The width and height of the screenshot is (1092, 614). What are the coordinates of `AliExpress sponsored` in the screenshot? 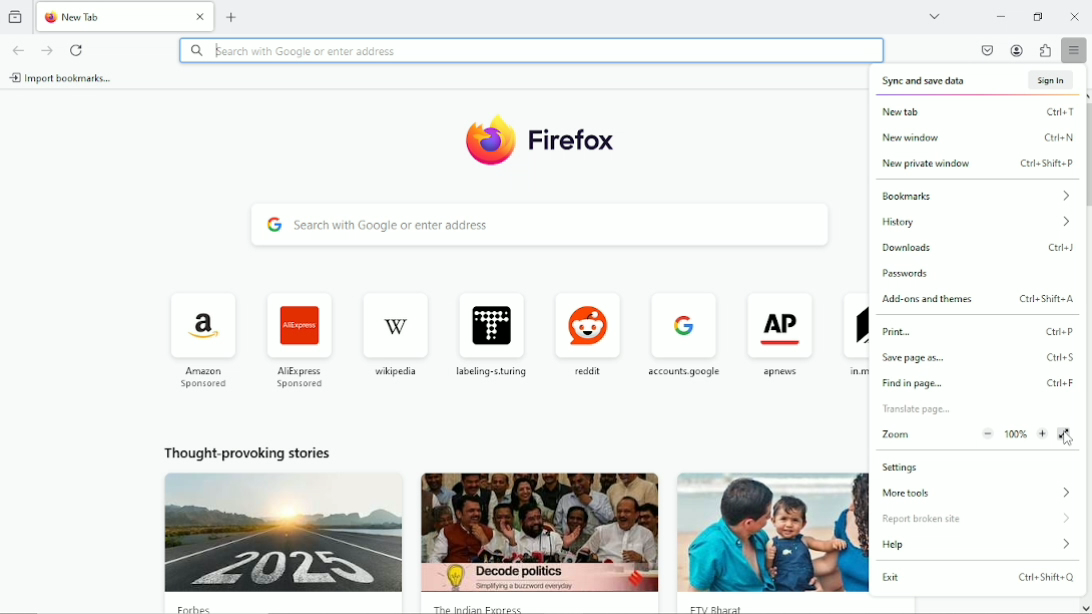 It's located at (296, 336).